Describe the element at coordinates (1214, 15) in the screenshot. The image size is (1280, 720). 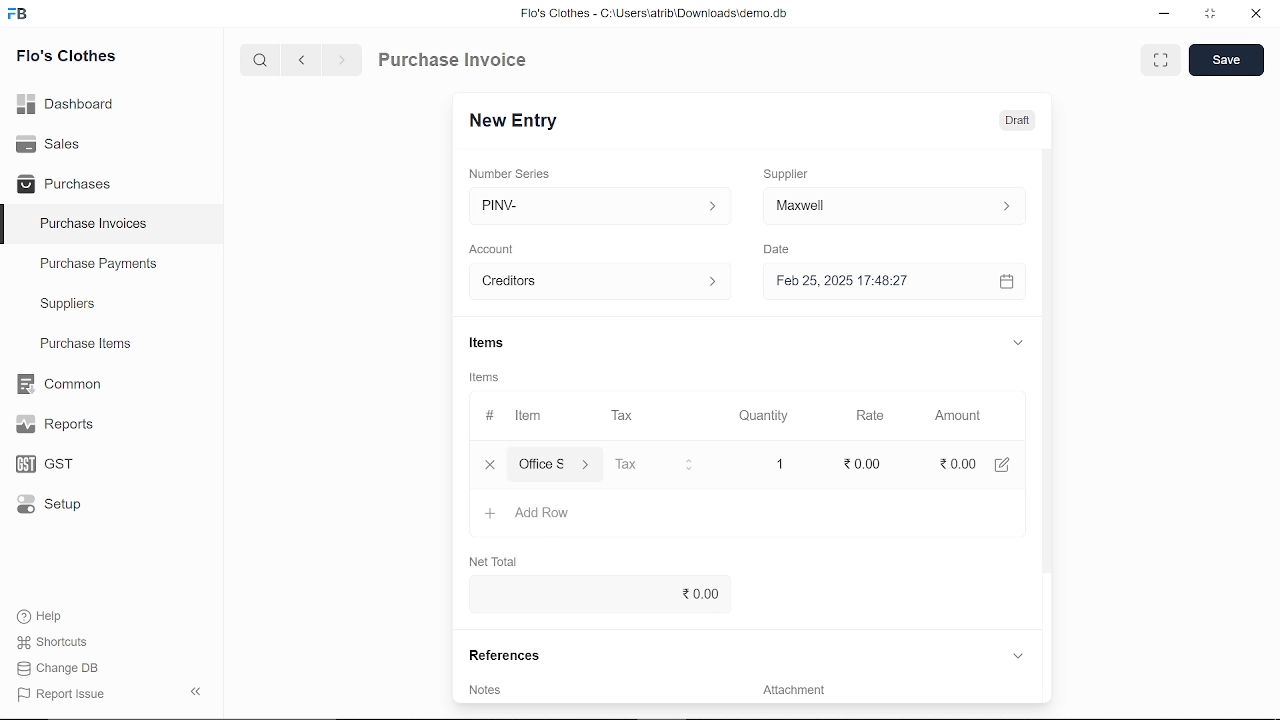
I see `restore down` at that location.